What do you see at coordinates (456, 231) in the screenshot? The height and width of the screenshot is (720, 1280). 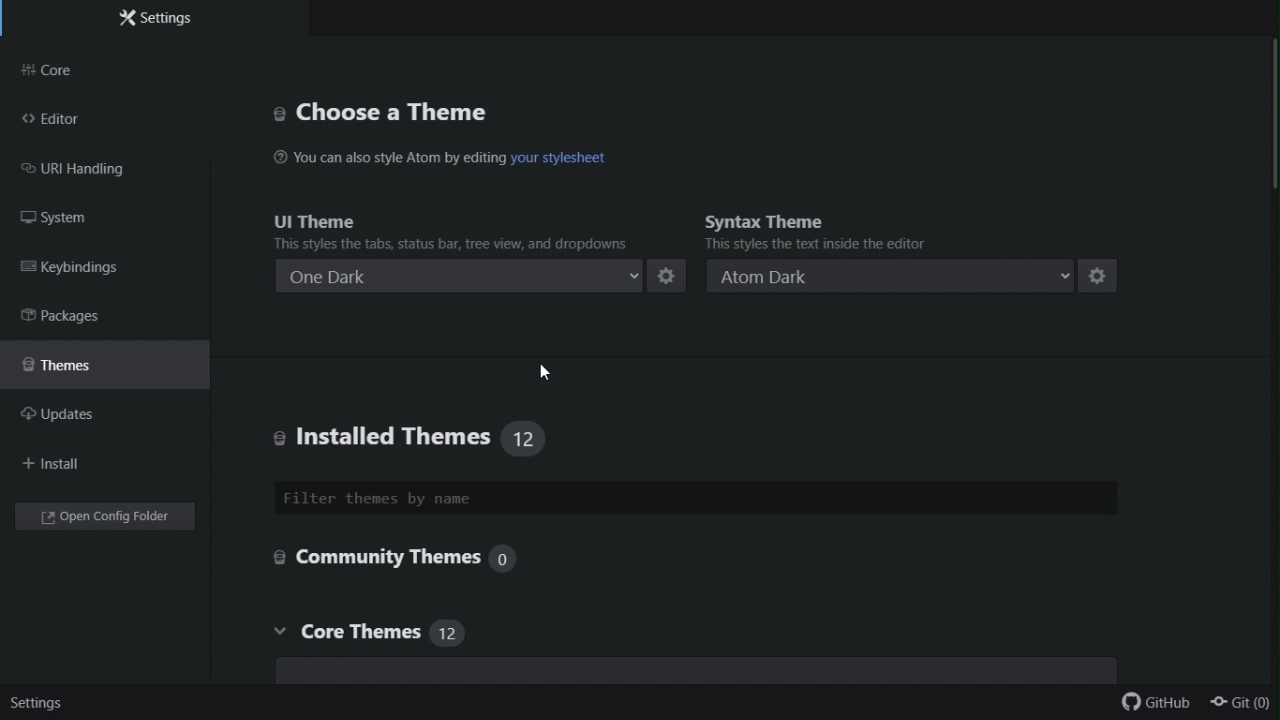 I see `UI theme` at bounding box center [456, 231].